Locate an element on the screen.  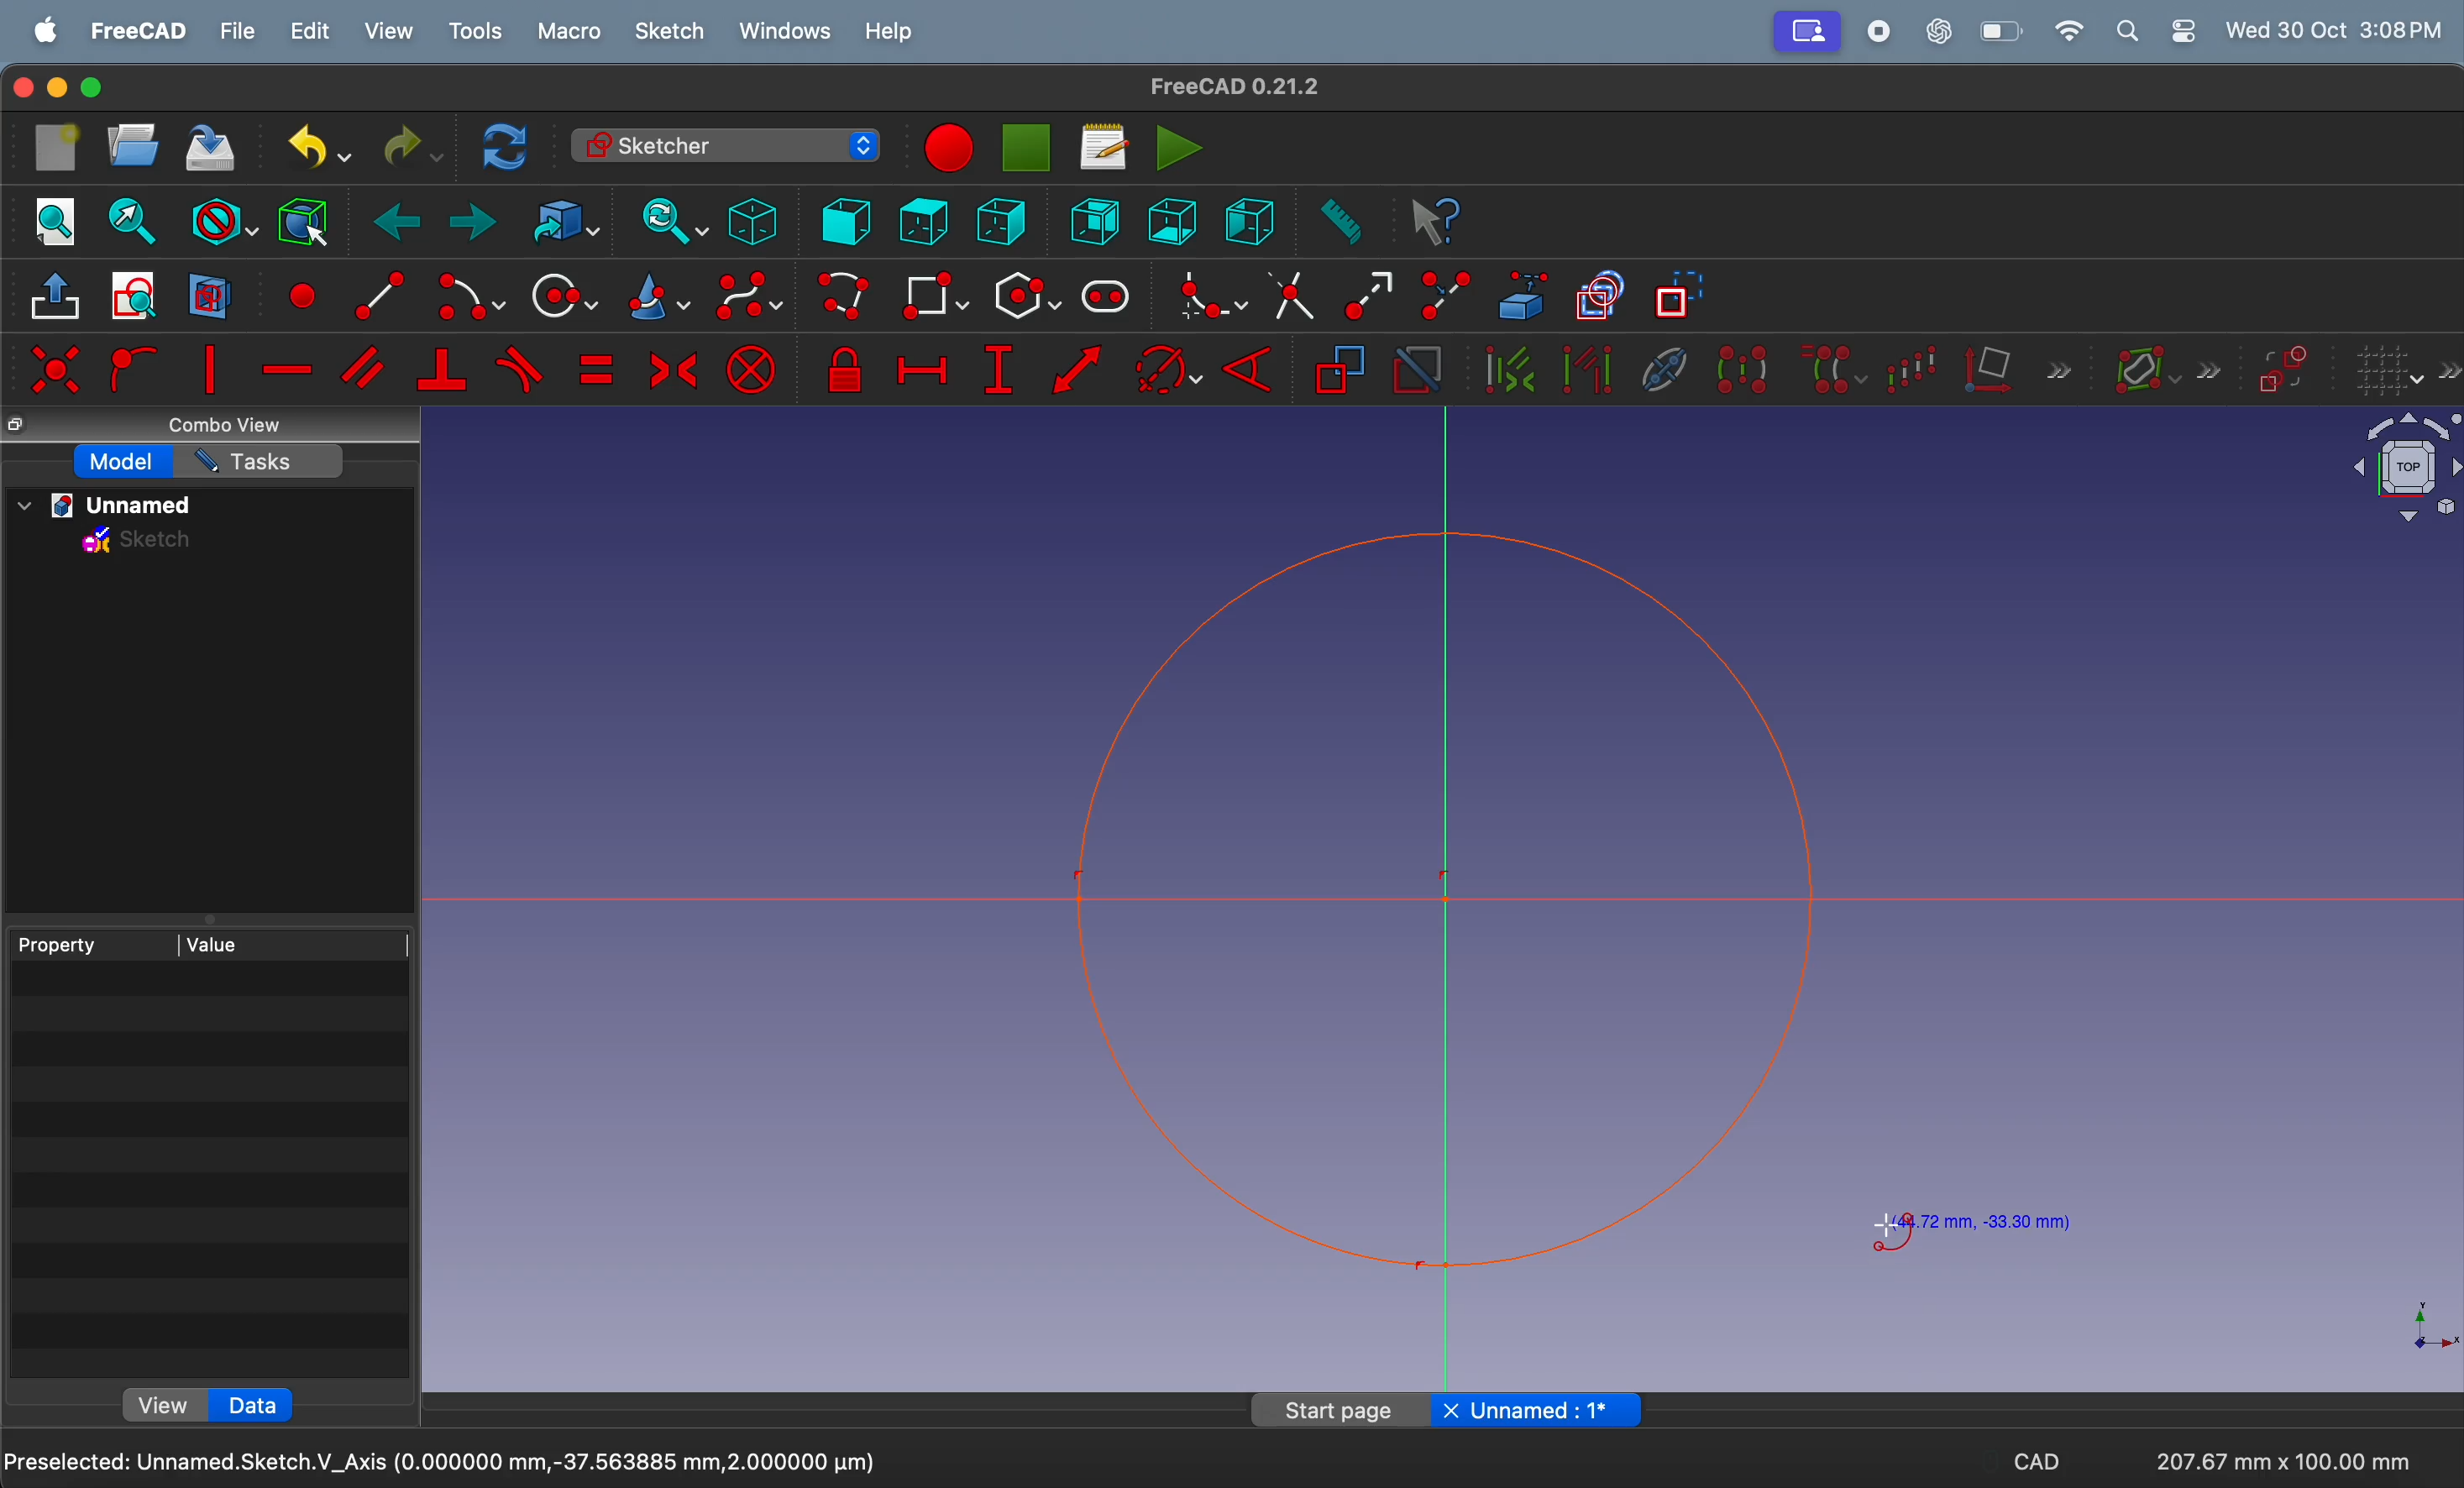
constrain tangent is located at coordinates (521, 369).